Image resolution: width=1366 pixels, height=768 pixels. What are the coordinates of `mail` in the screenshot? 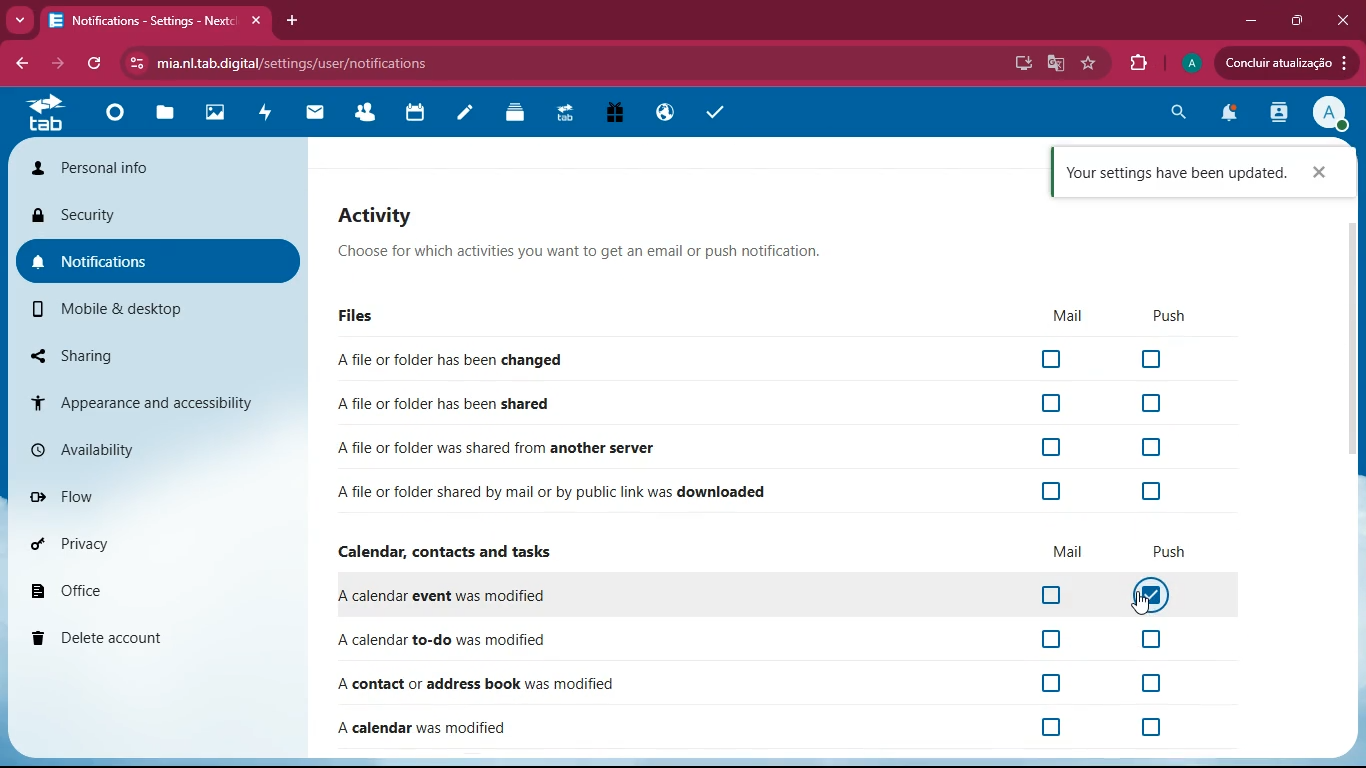 It's located at (1069, 552).